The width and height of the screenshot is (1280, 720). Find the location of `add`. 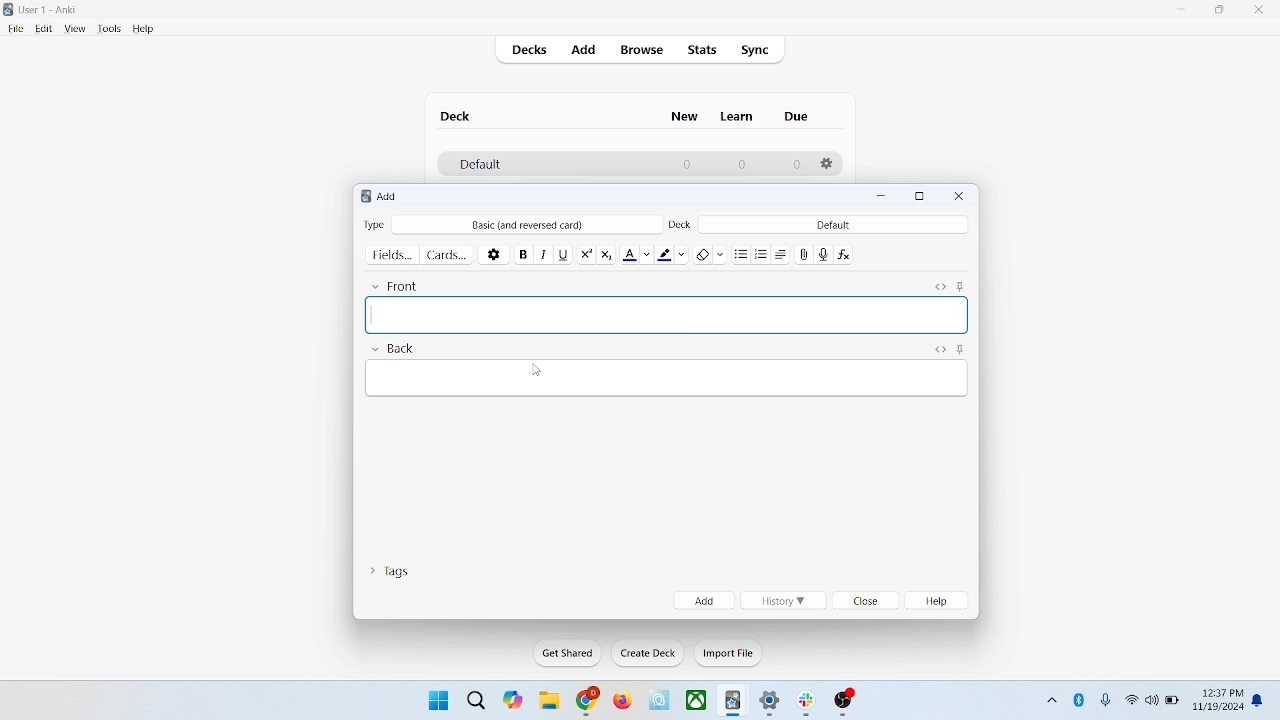

add is located at coordinates (389, 196).